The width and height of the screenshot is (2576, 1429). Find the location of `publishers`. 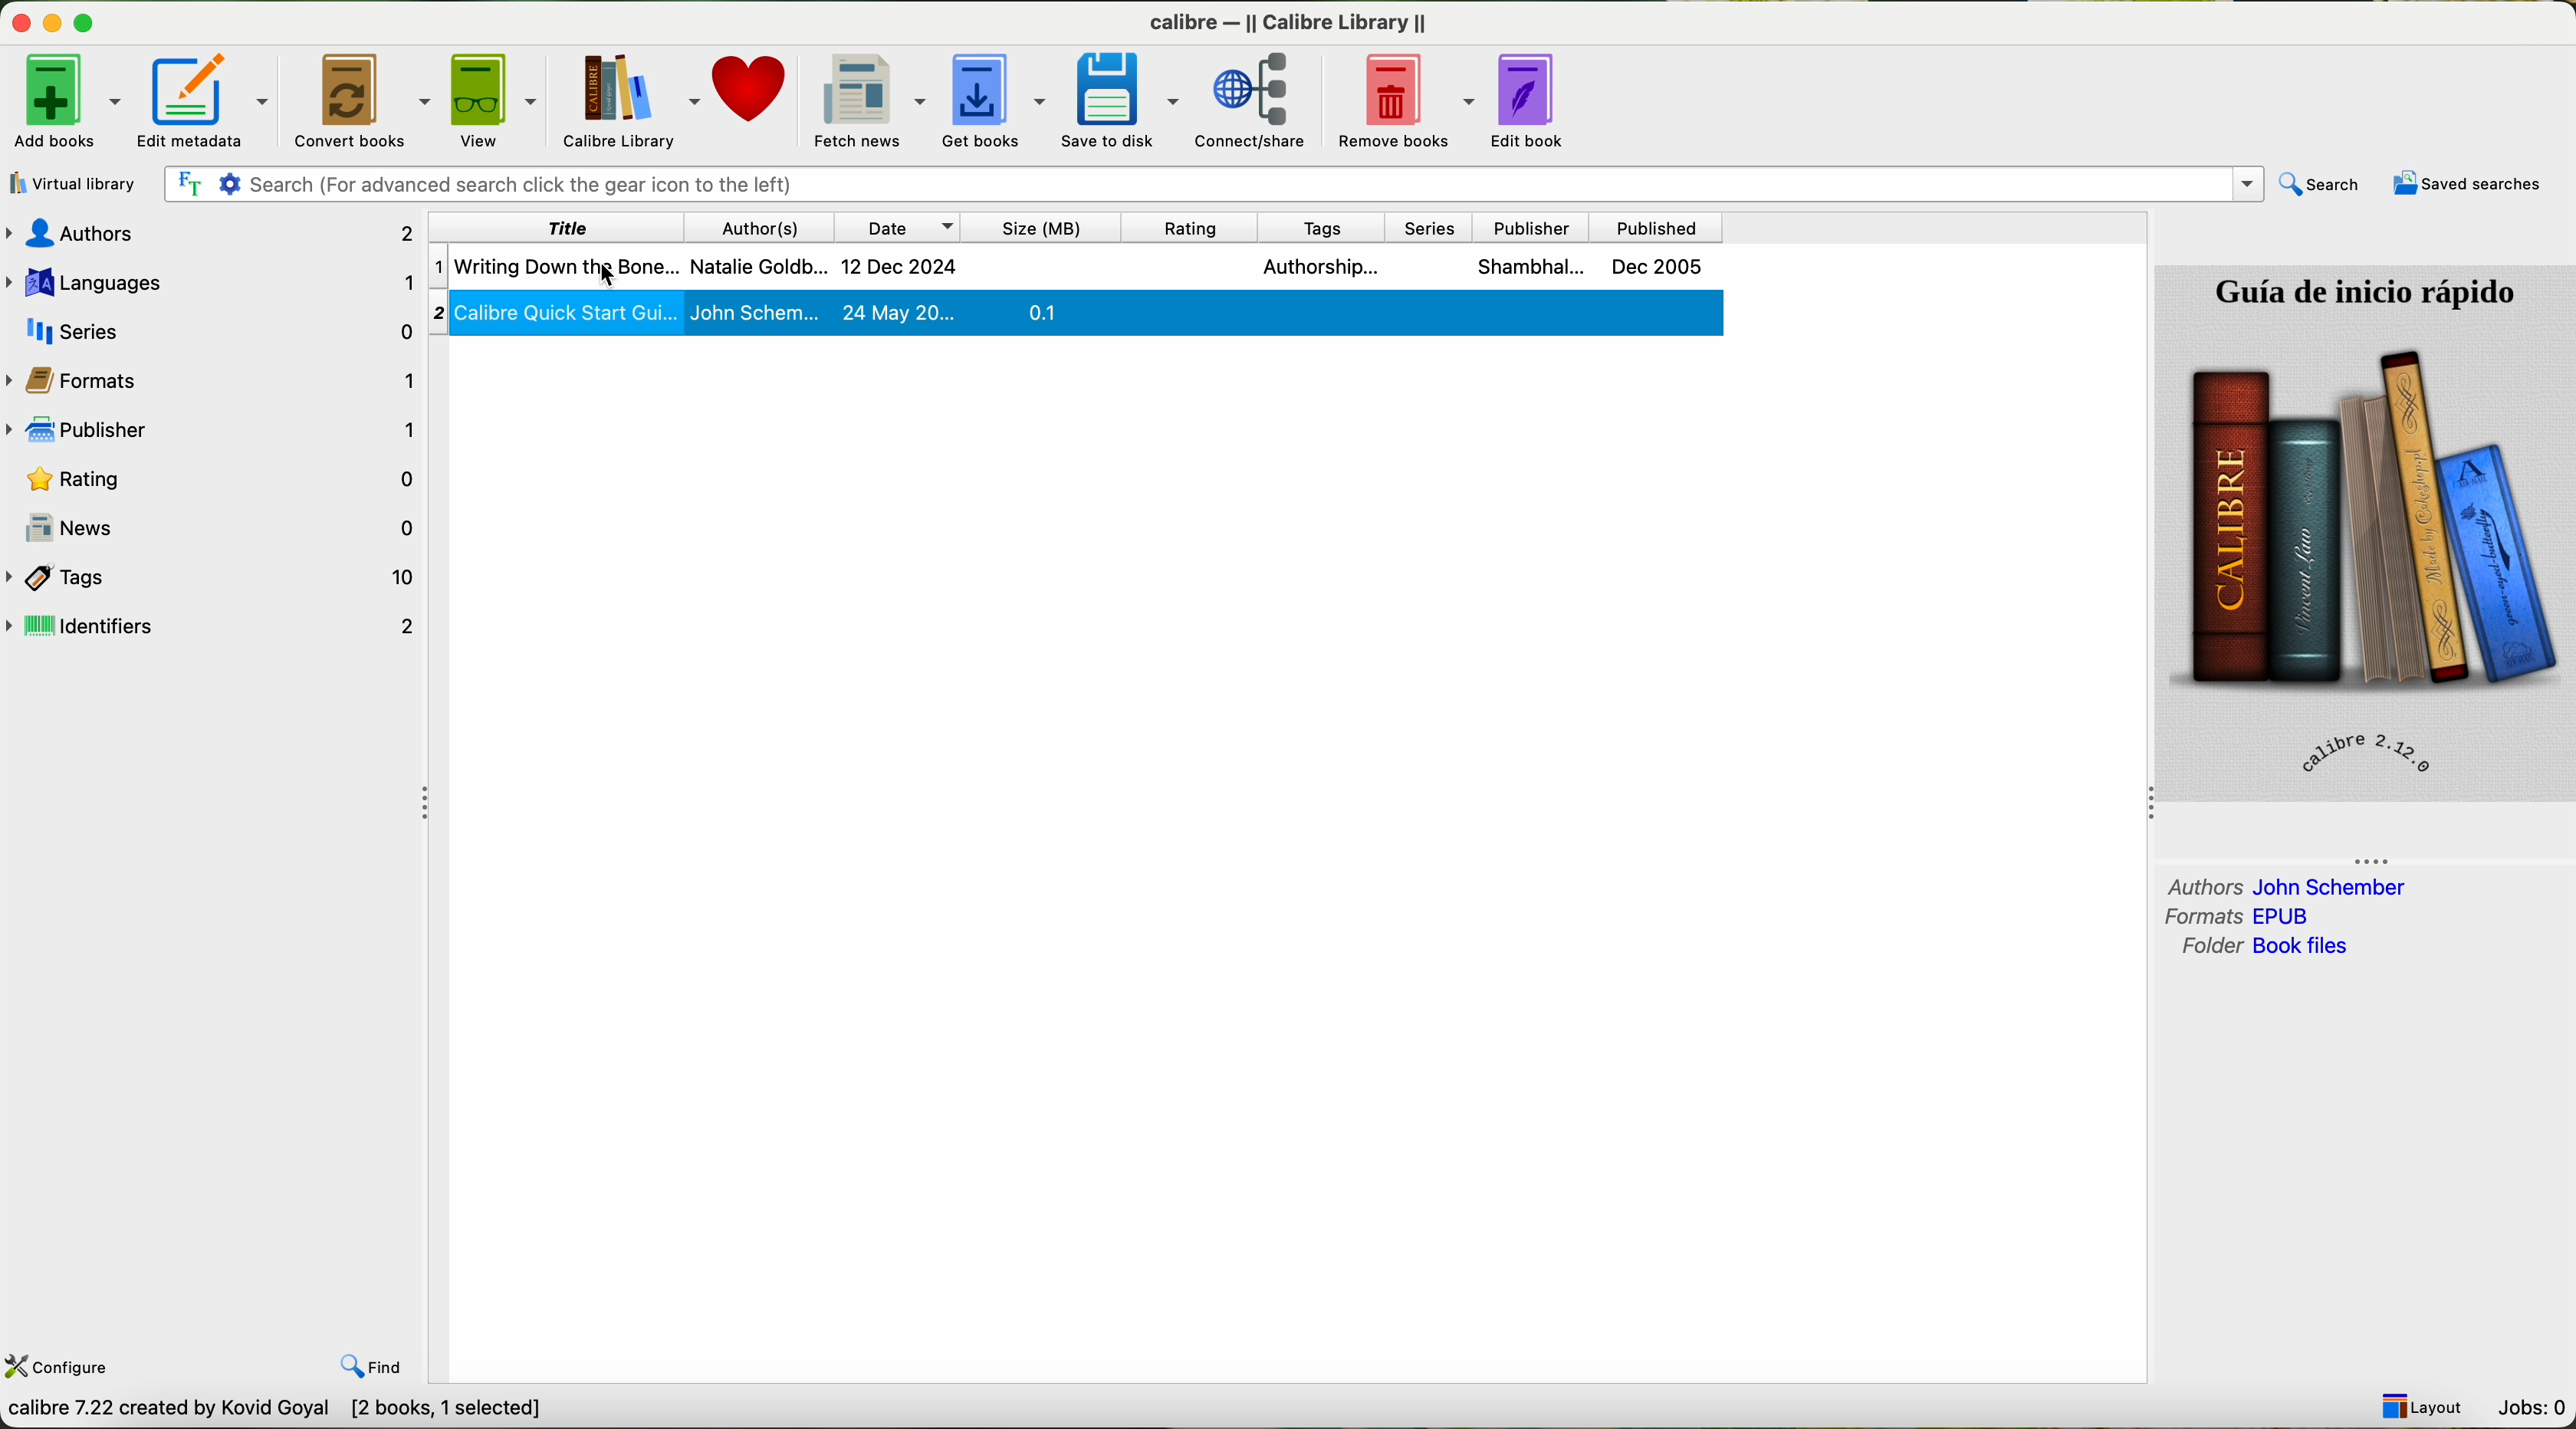

publishers is located at coordinates (225, 435).